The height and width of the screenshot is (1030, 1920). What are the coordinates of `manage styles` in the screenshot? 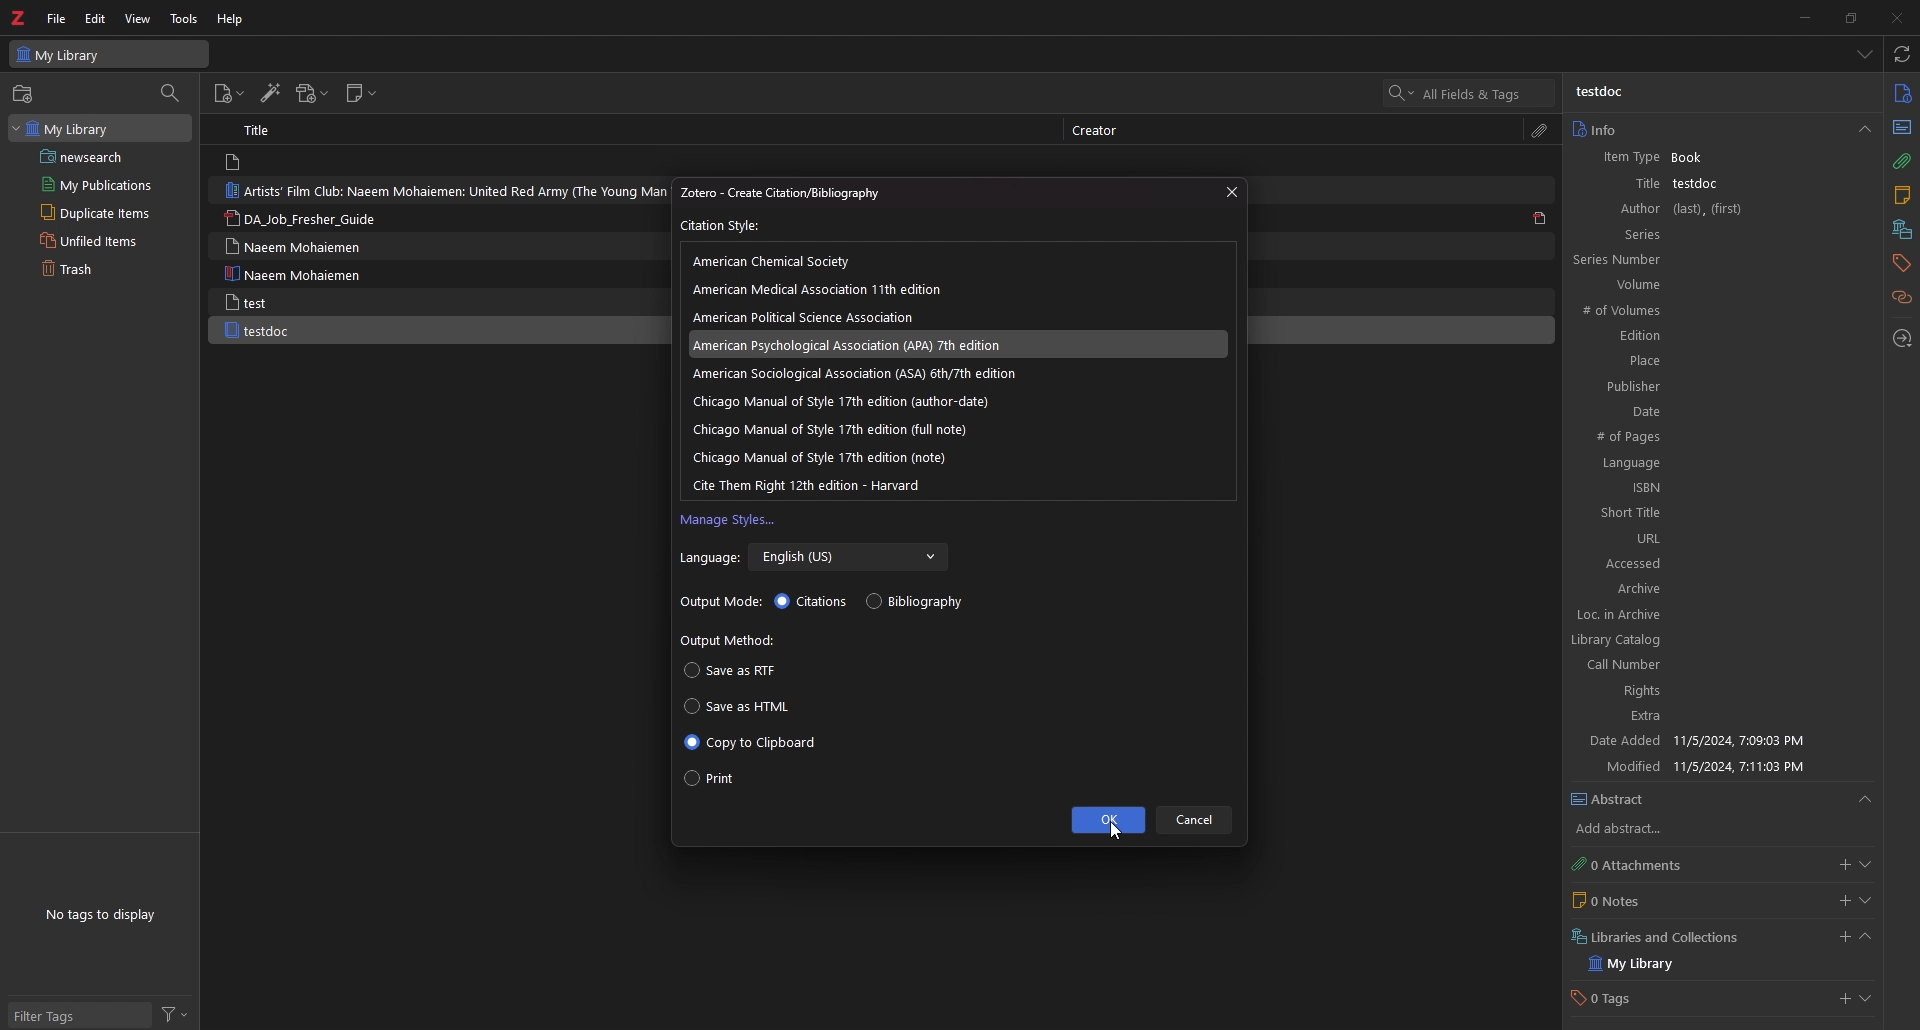 It's located at (729, 521).